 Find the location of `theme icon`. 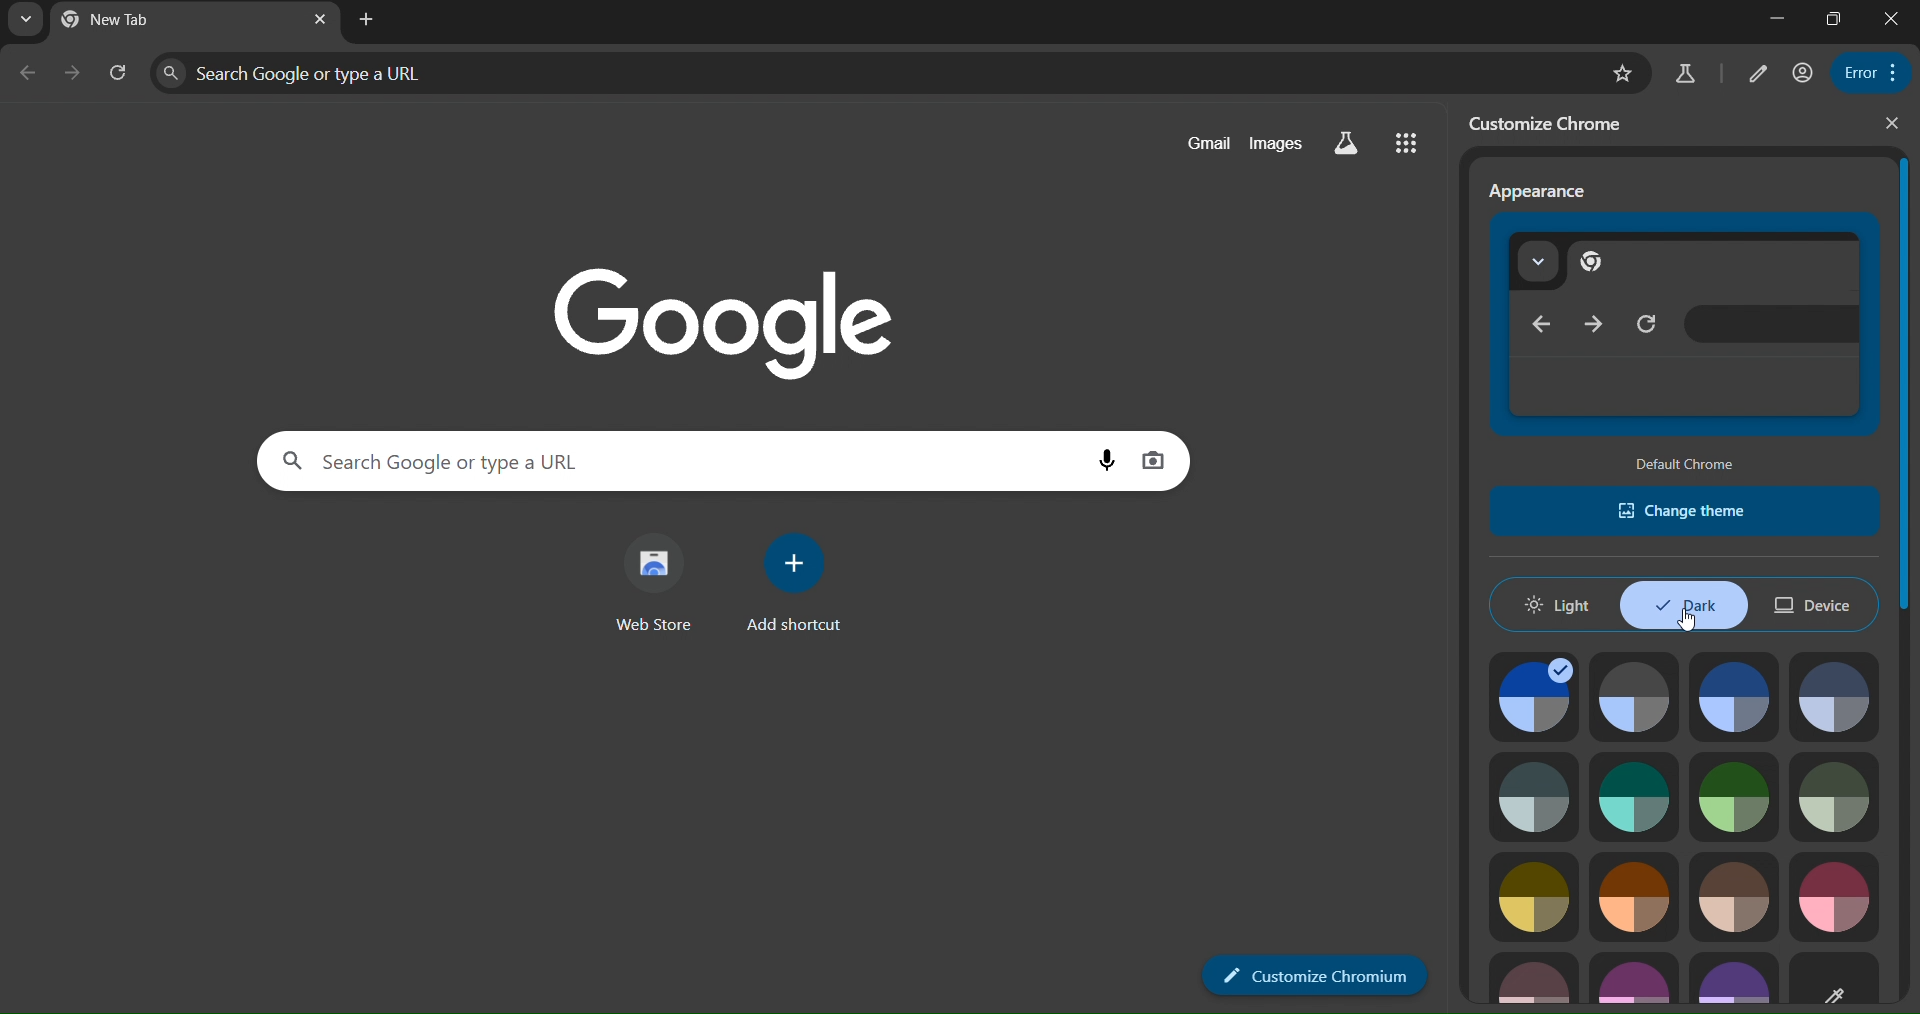

theme icon is located at coordinates (1733, 981).